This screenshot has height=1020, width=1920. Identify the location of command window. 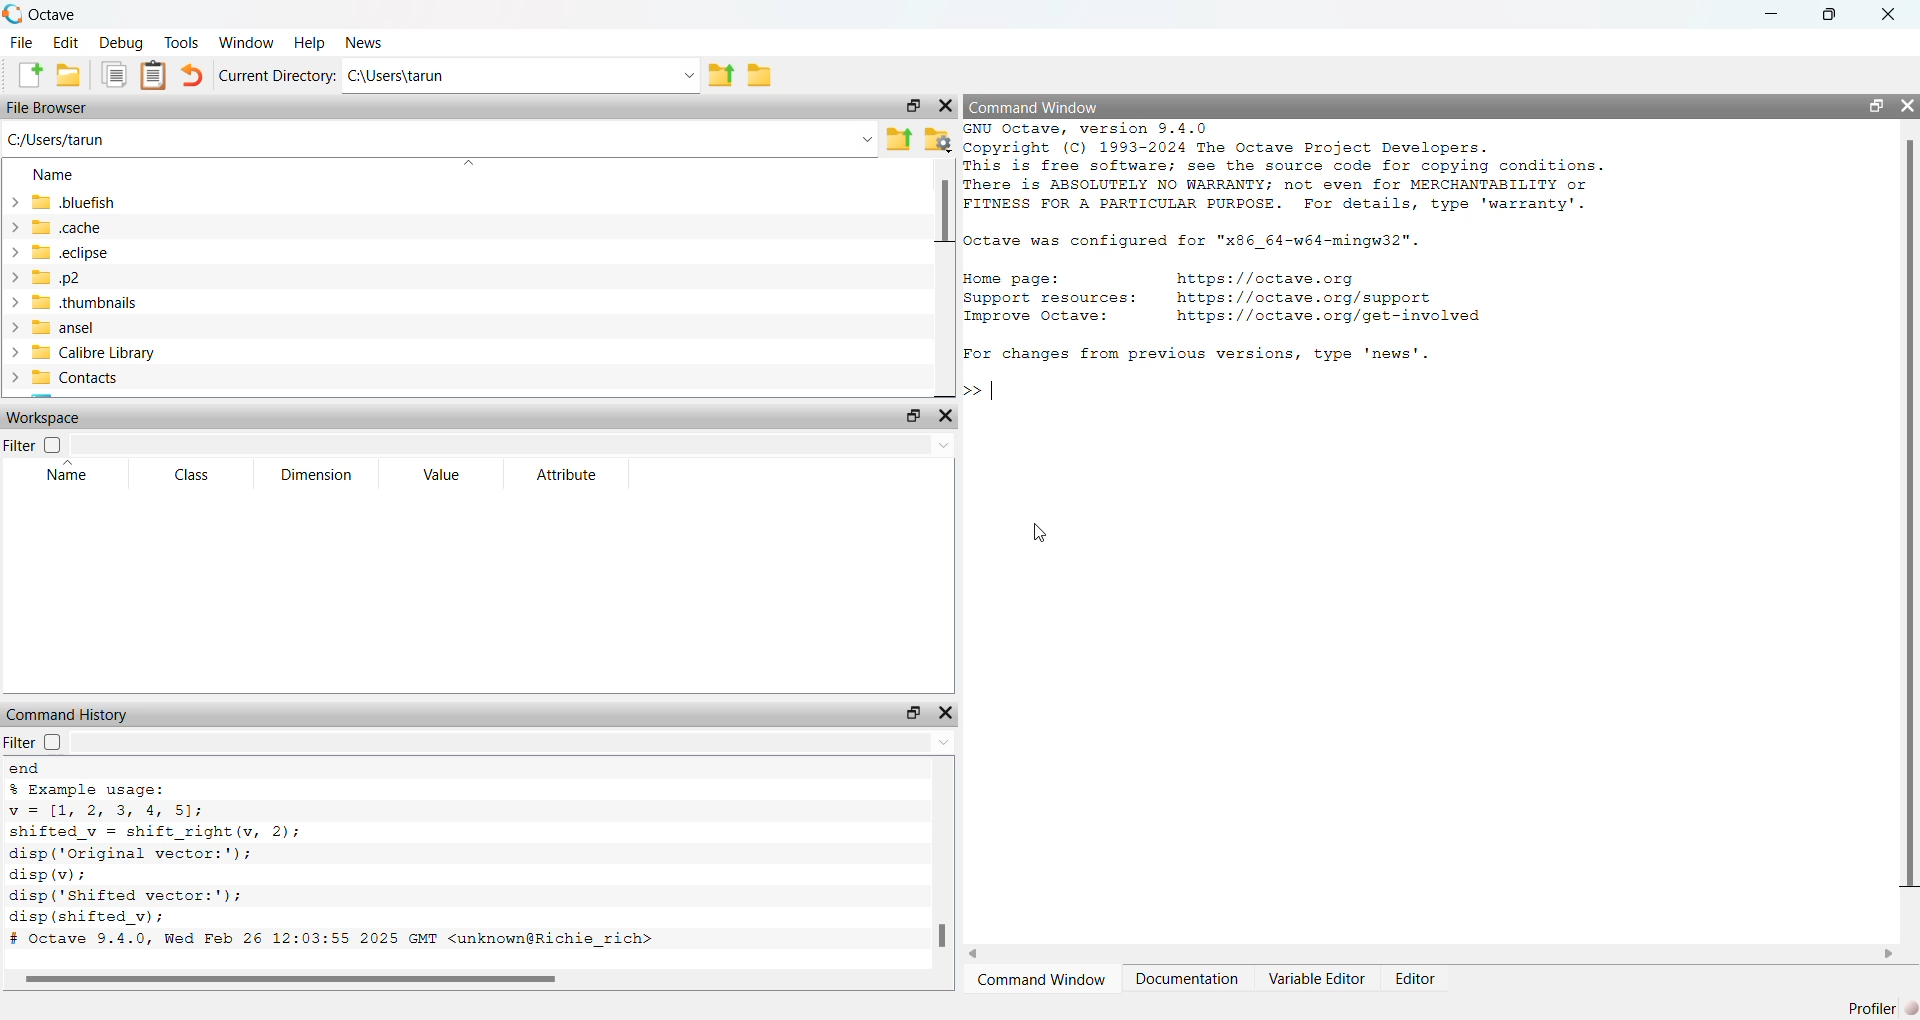
(1046, 981).